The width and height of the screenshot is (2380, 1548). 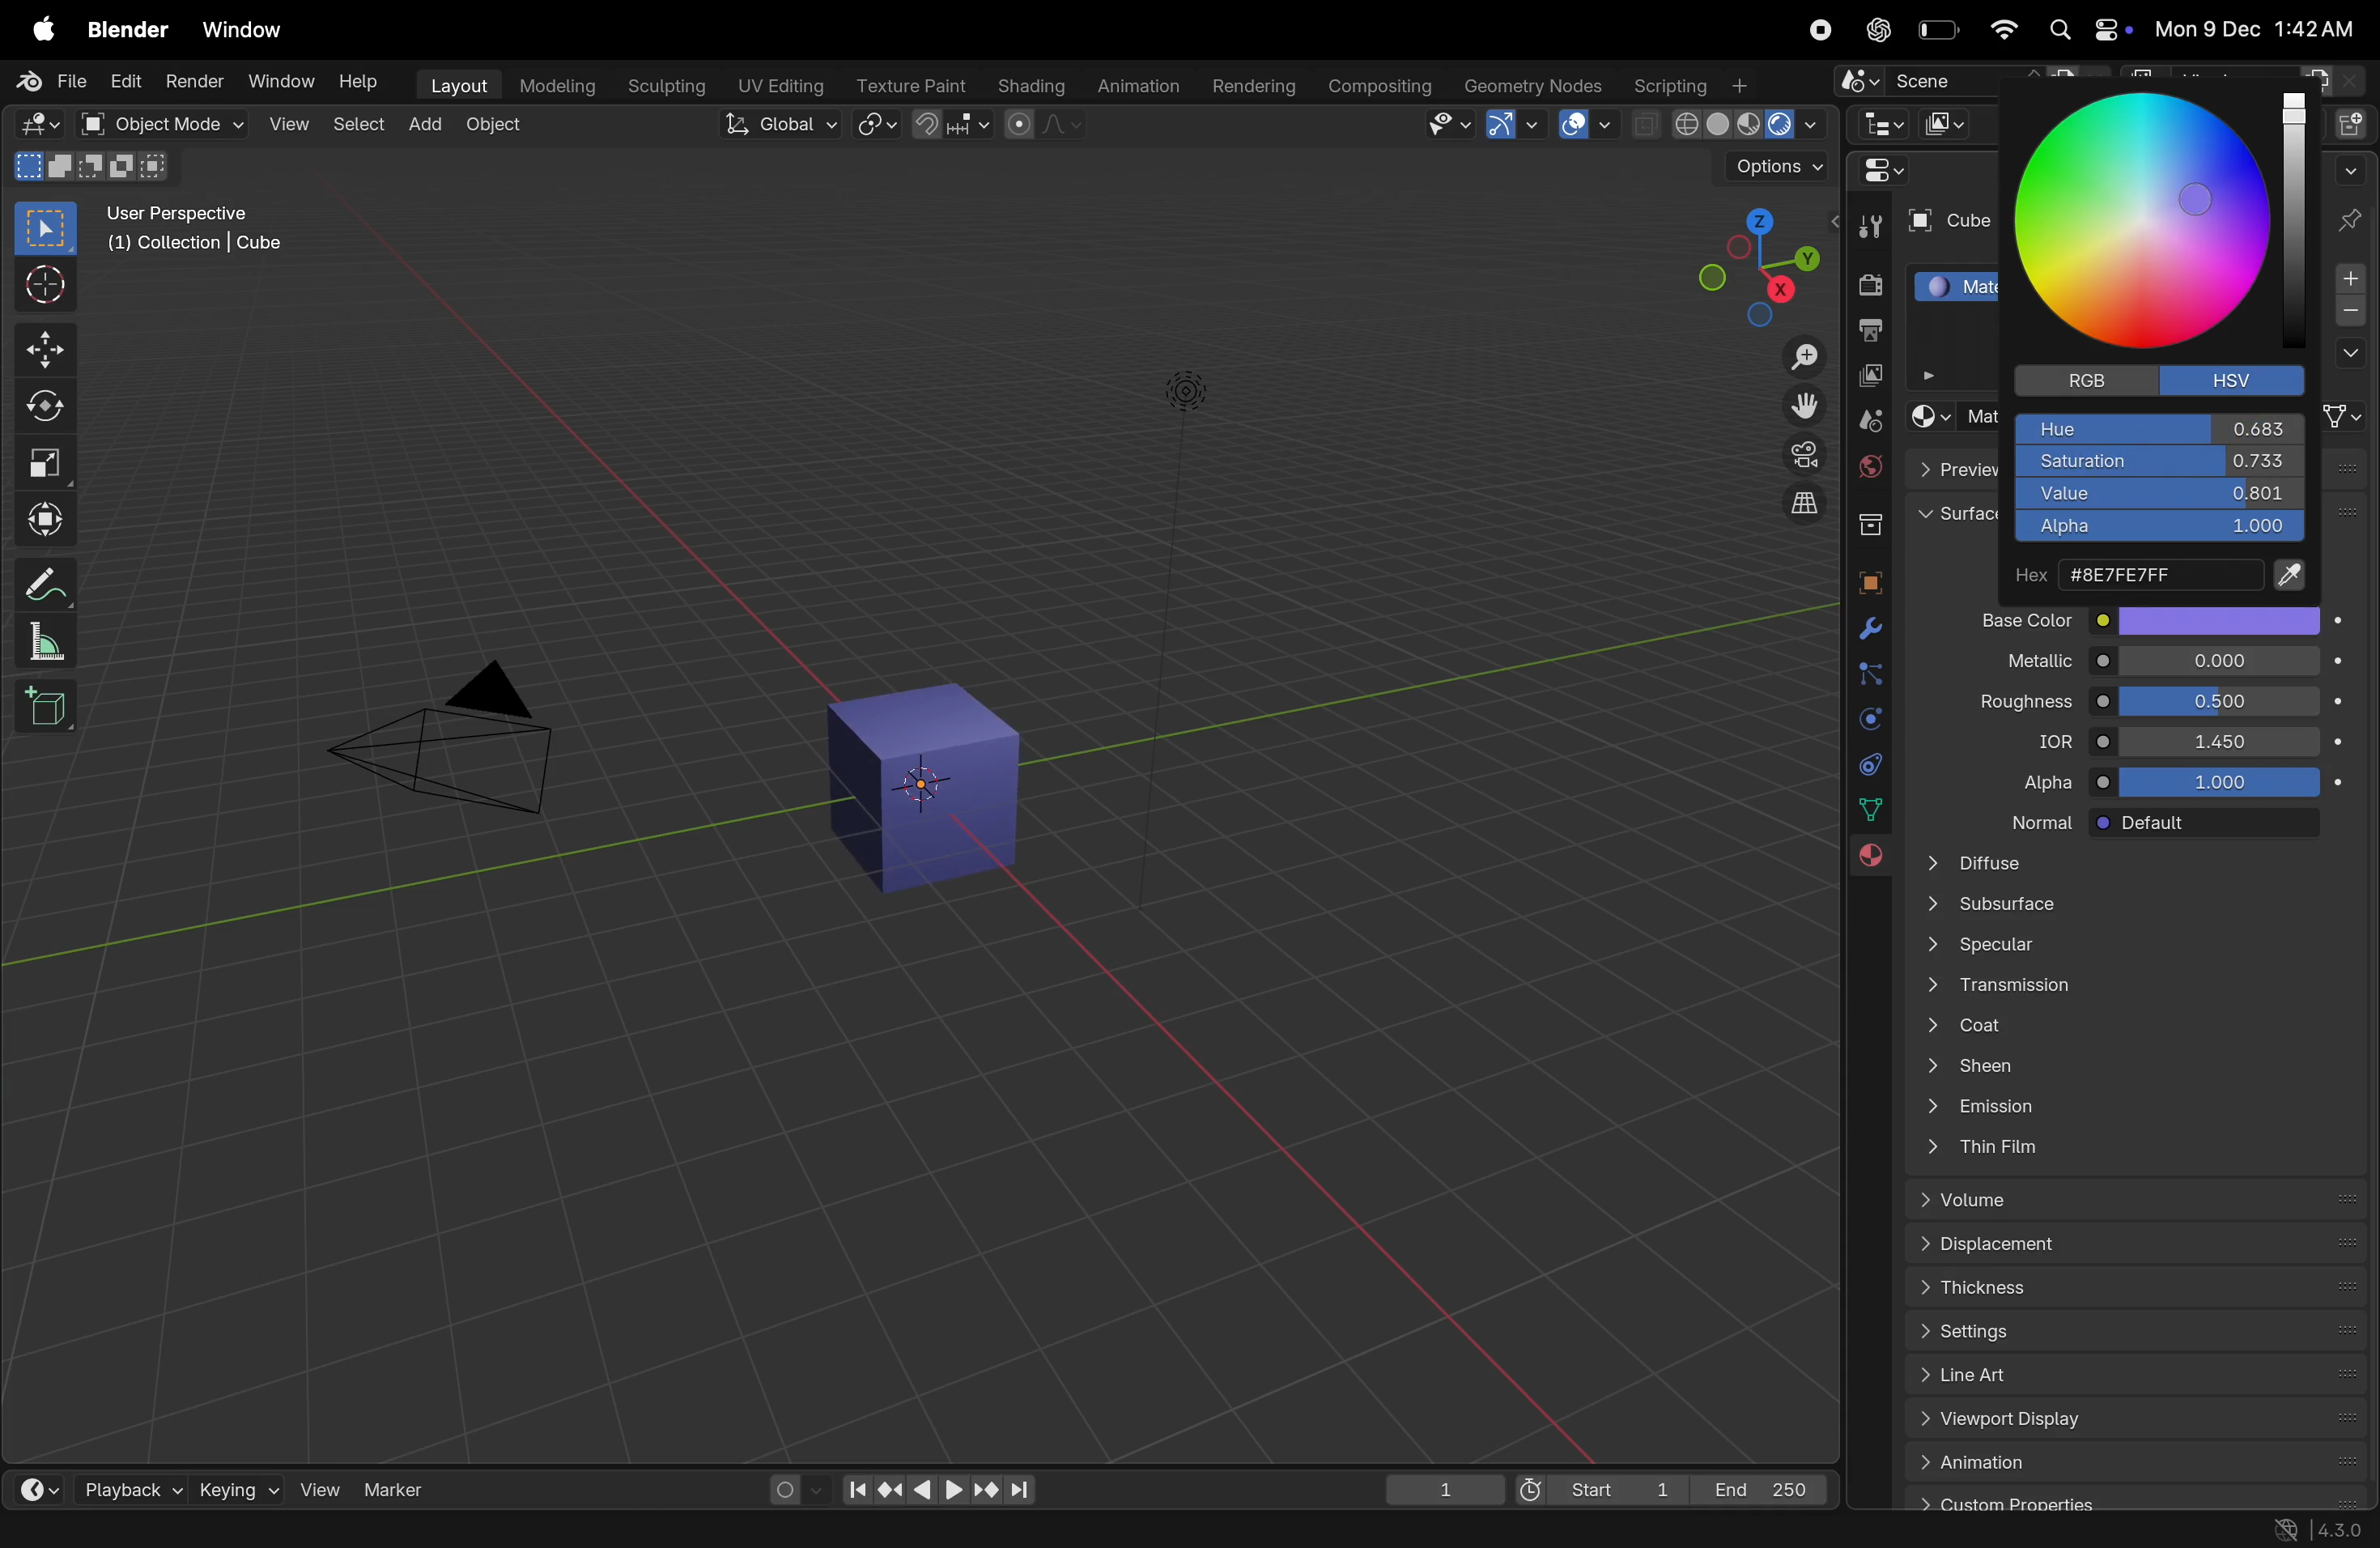 I want to click on rendering, so click(x=1254, y=87).